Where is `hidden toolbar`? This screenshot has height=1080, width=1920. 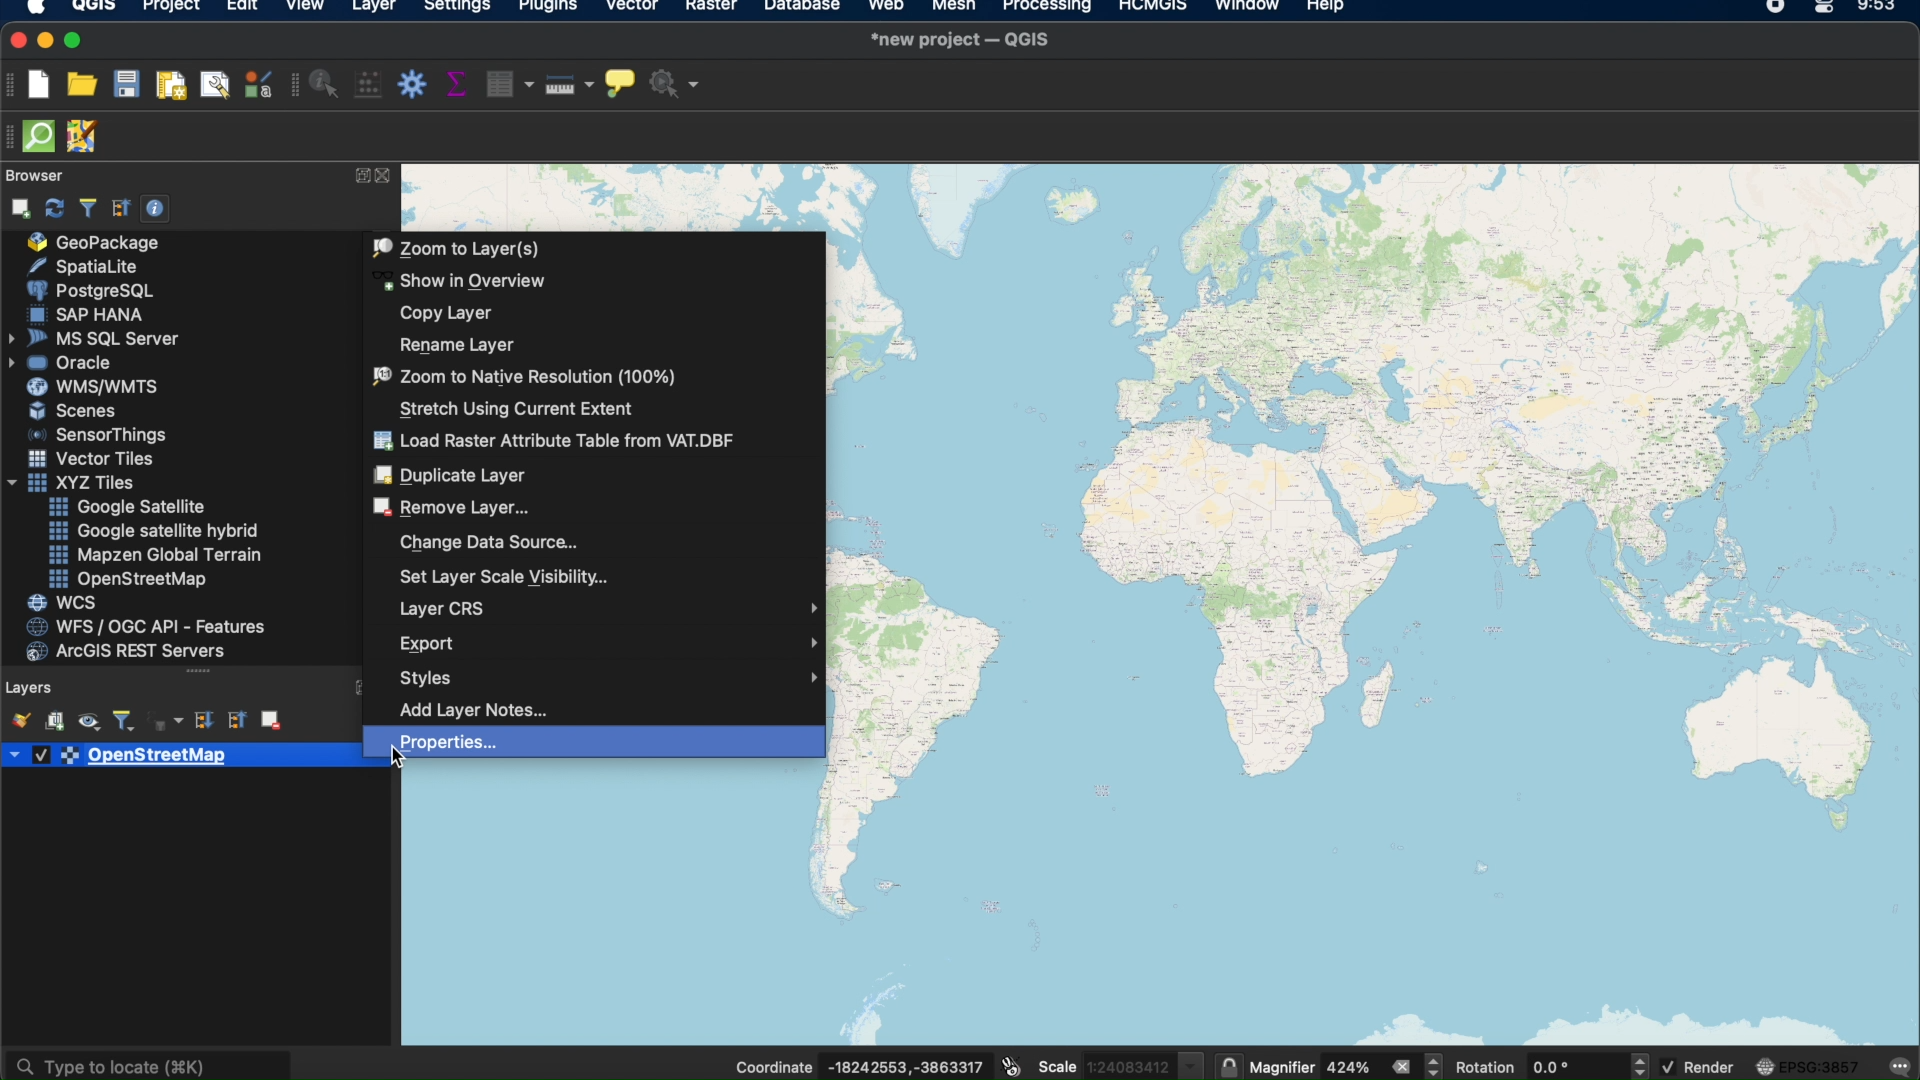 hidden toolbar is located at coordinates (12, 137).